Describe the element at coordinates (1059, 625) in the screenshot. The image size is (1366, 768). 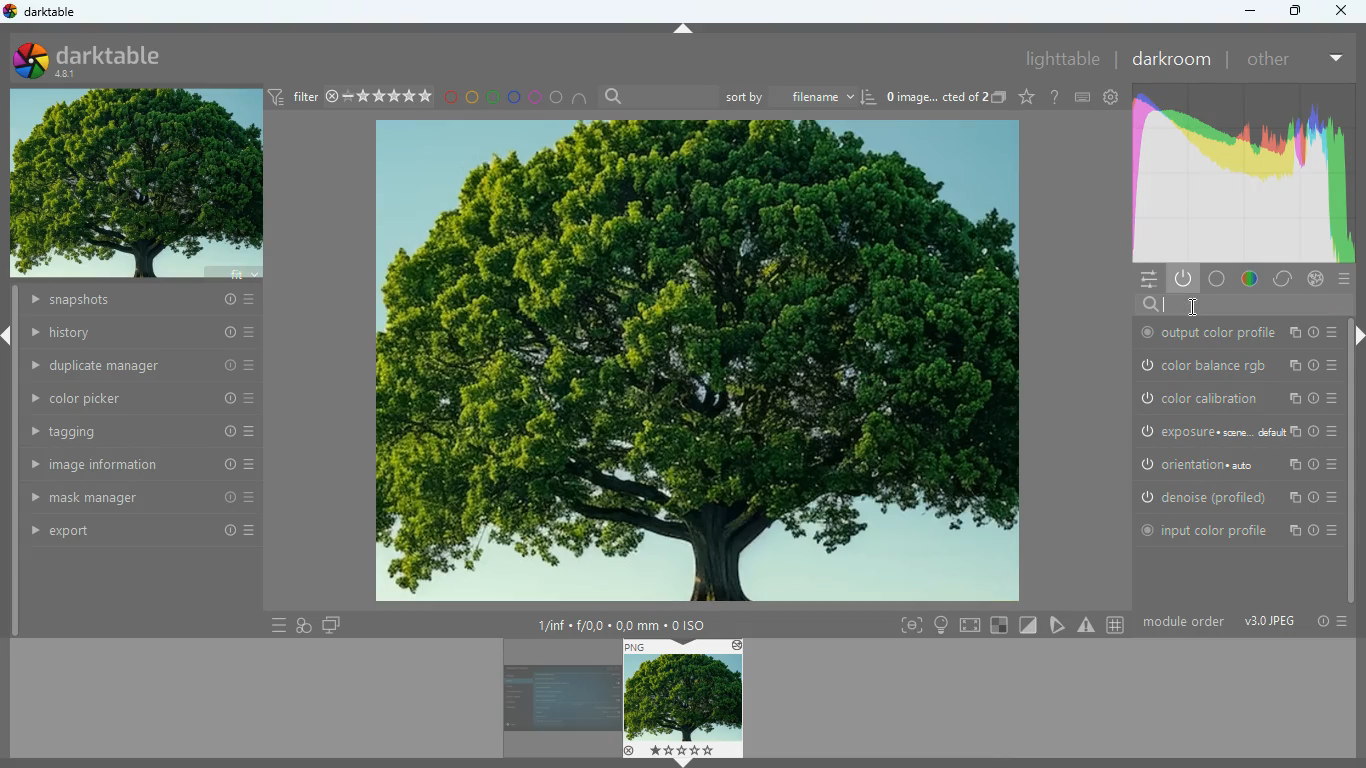
I see `edit` at that location.